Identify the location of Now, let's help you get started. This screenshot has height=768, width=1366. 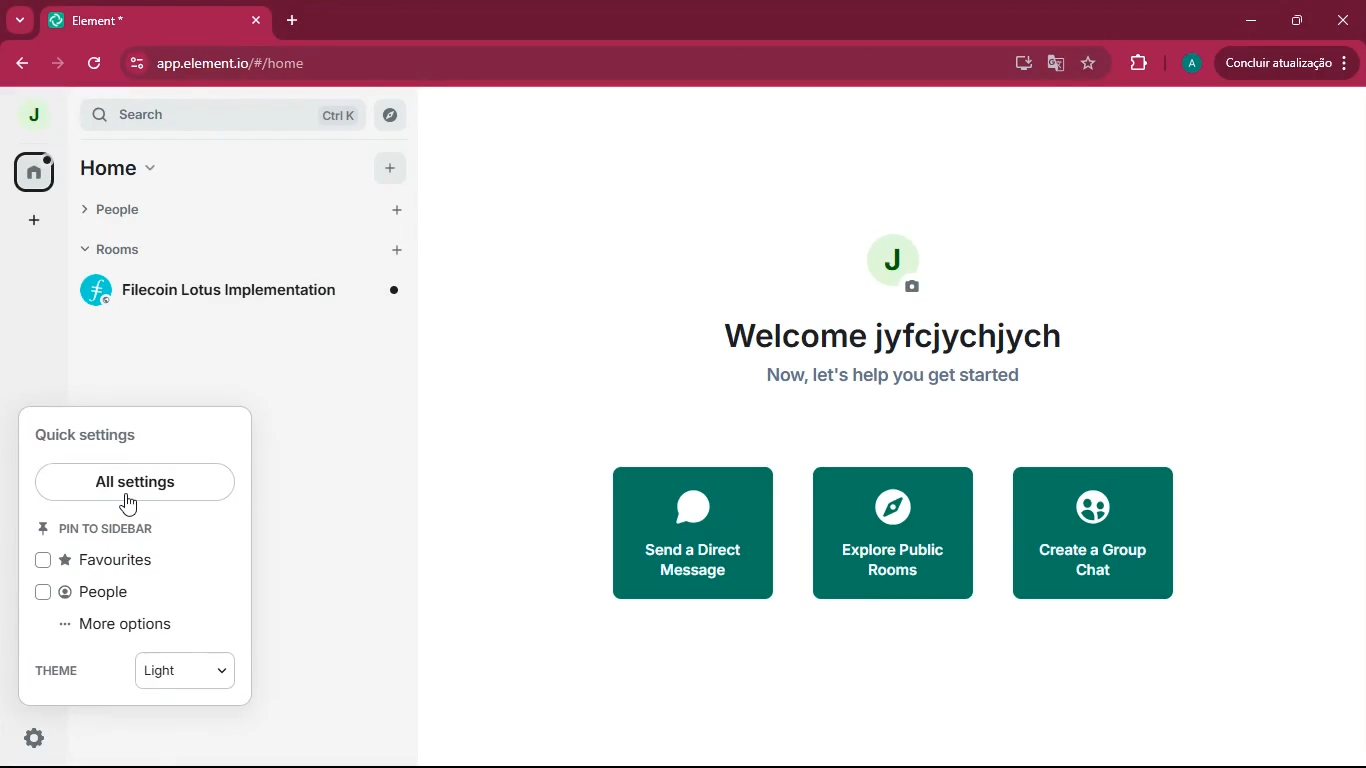
(893, 376).